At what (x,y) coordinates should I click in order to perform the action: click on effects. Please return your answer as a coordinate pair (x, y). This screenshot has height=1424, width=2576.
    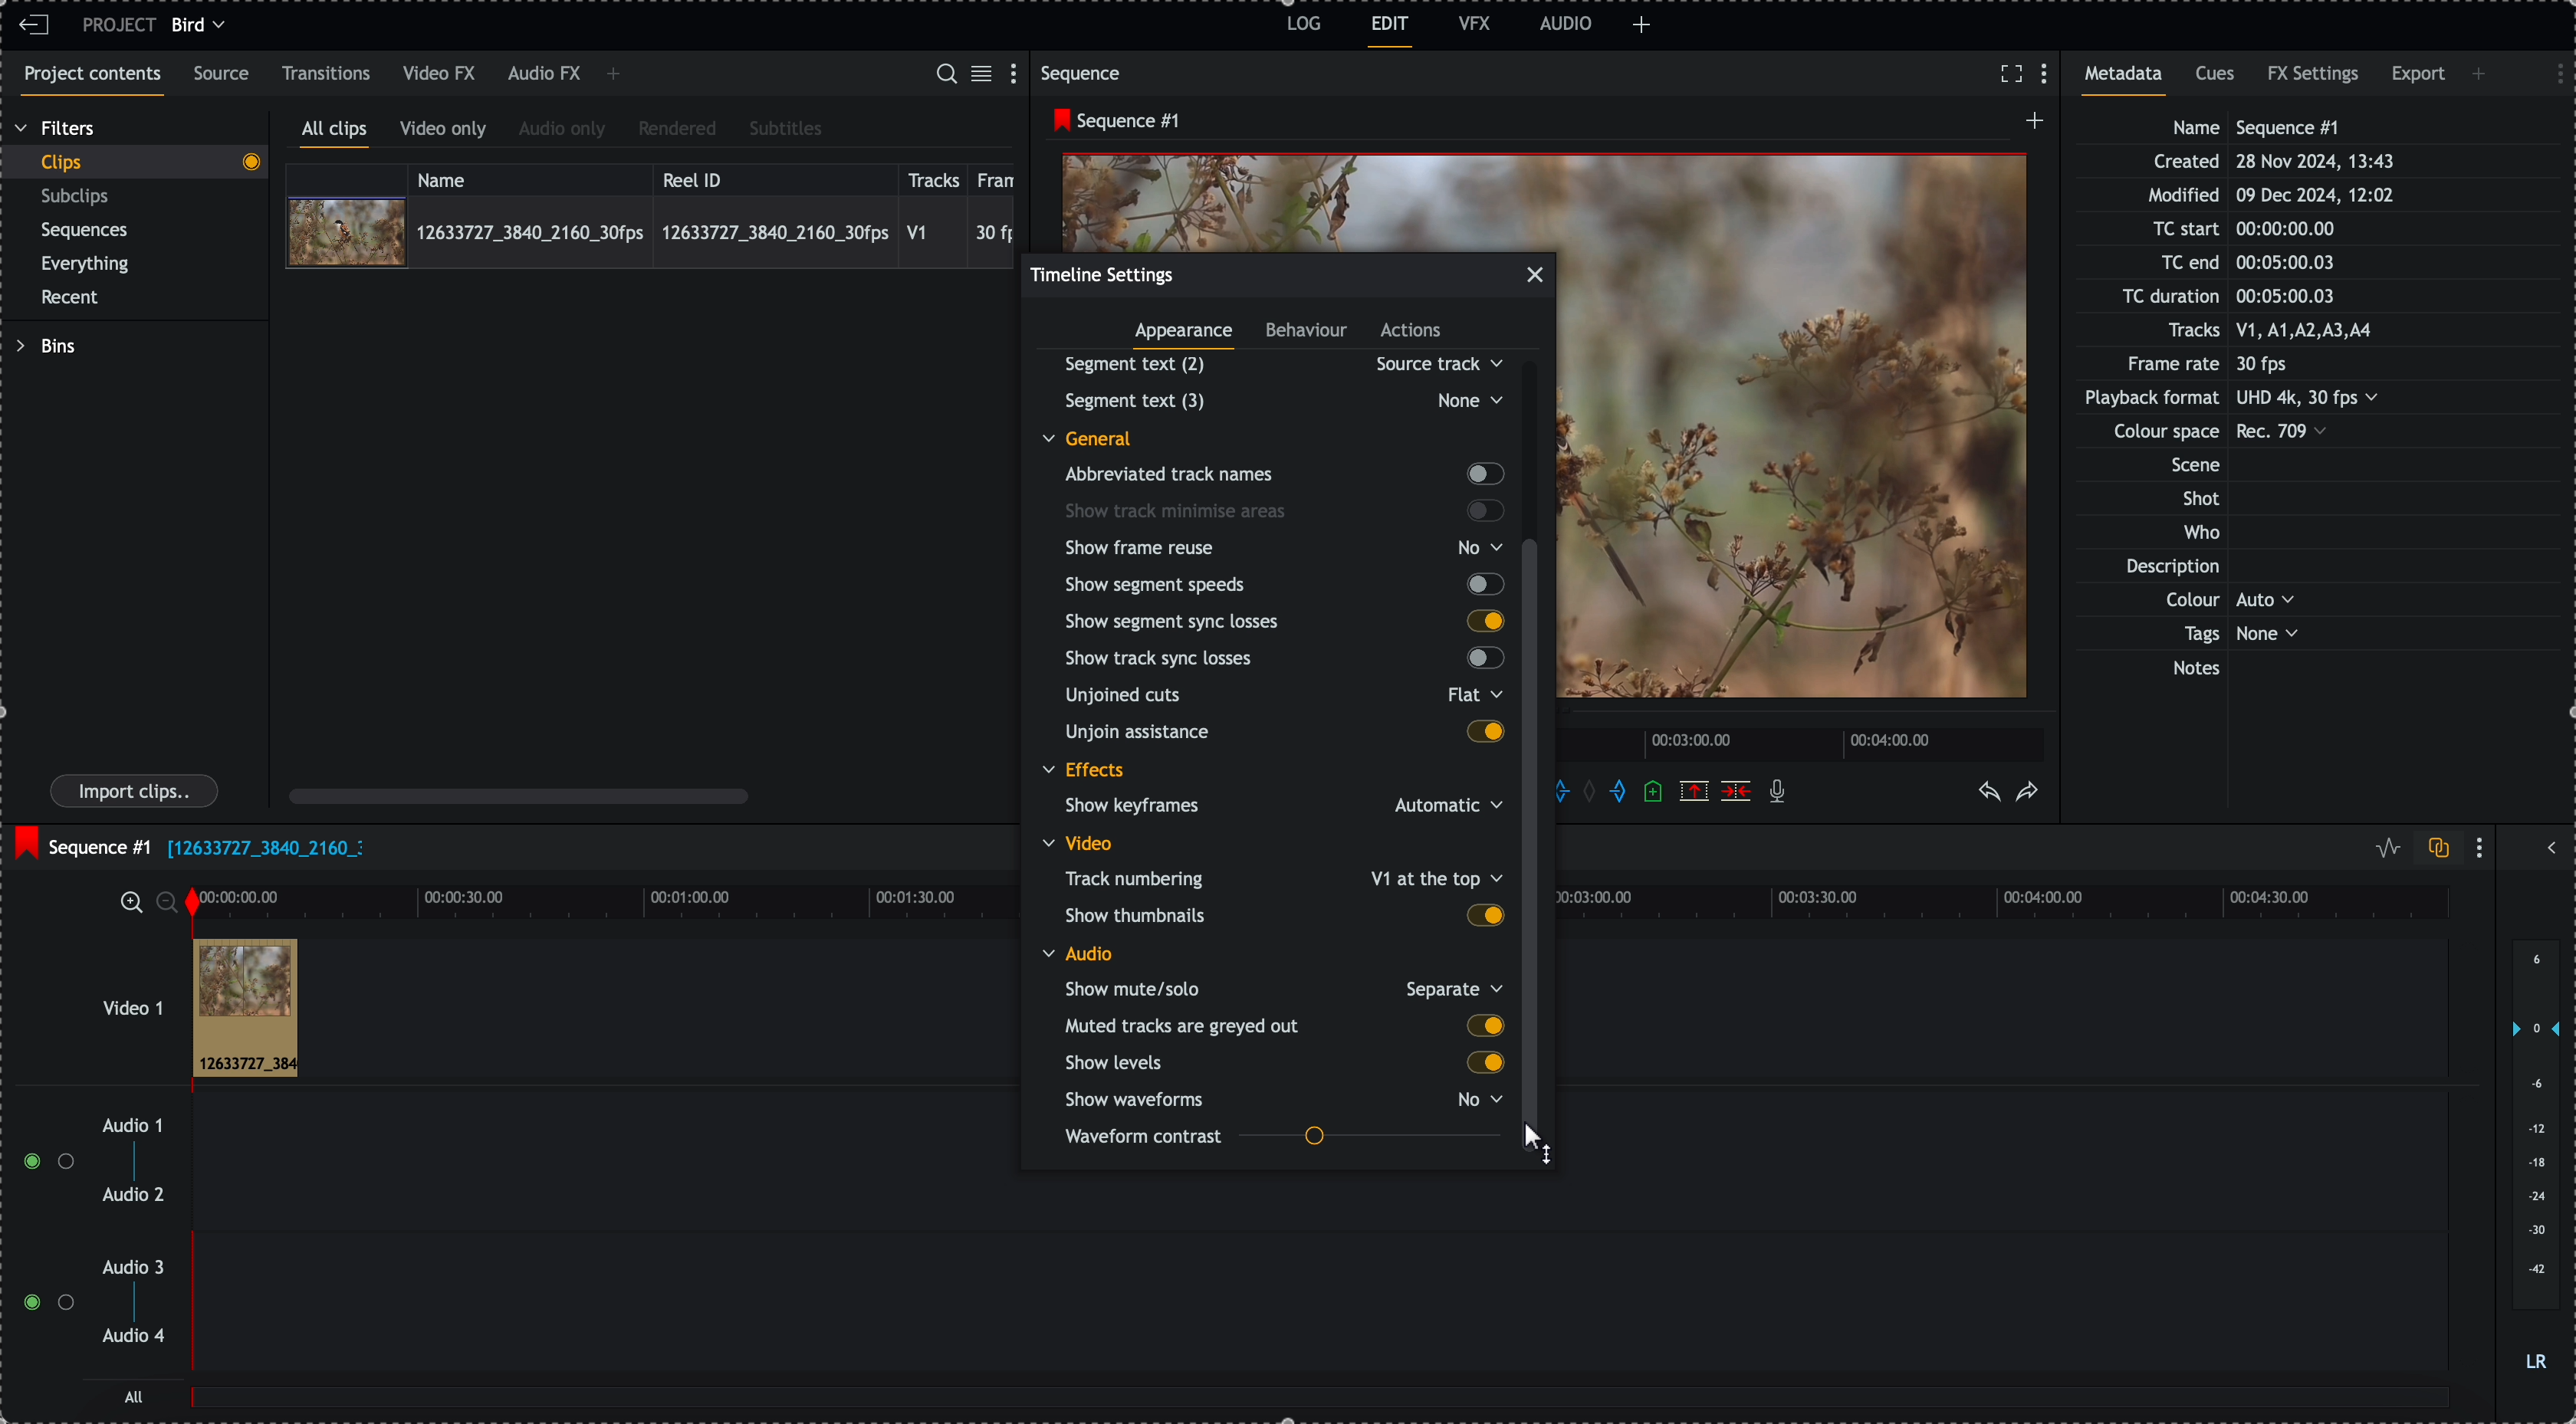
    Looking at the image, I should click on (1086, 772).